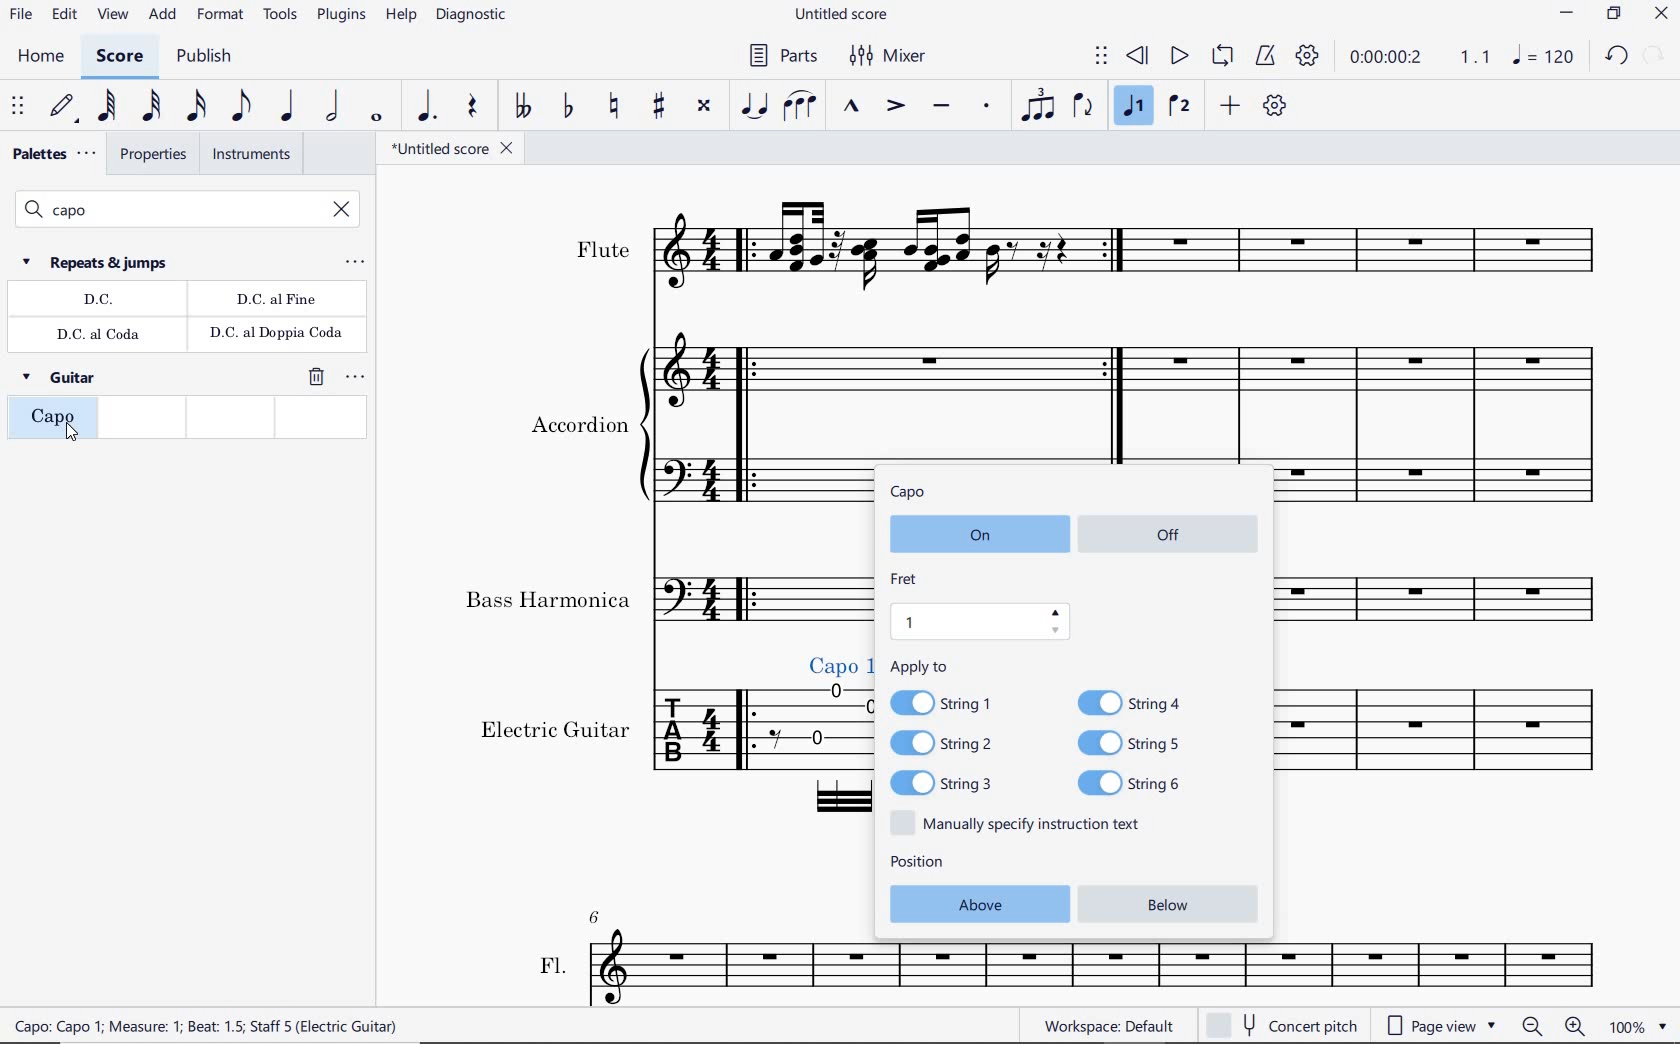  I want to click on repeats & jumps, so click(98, 262).